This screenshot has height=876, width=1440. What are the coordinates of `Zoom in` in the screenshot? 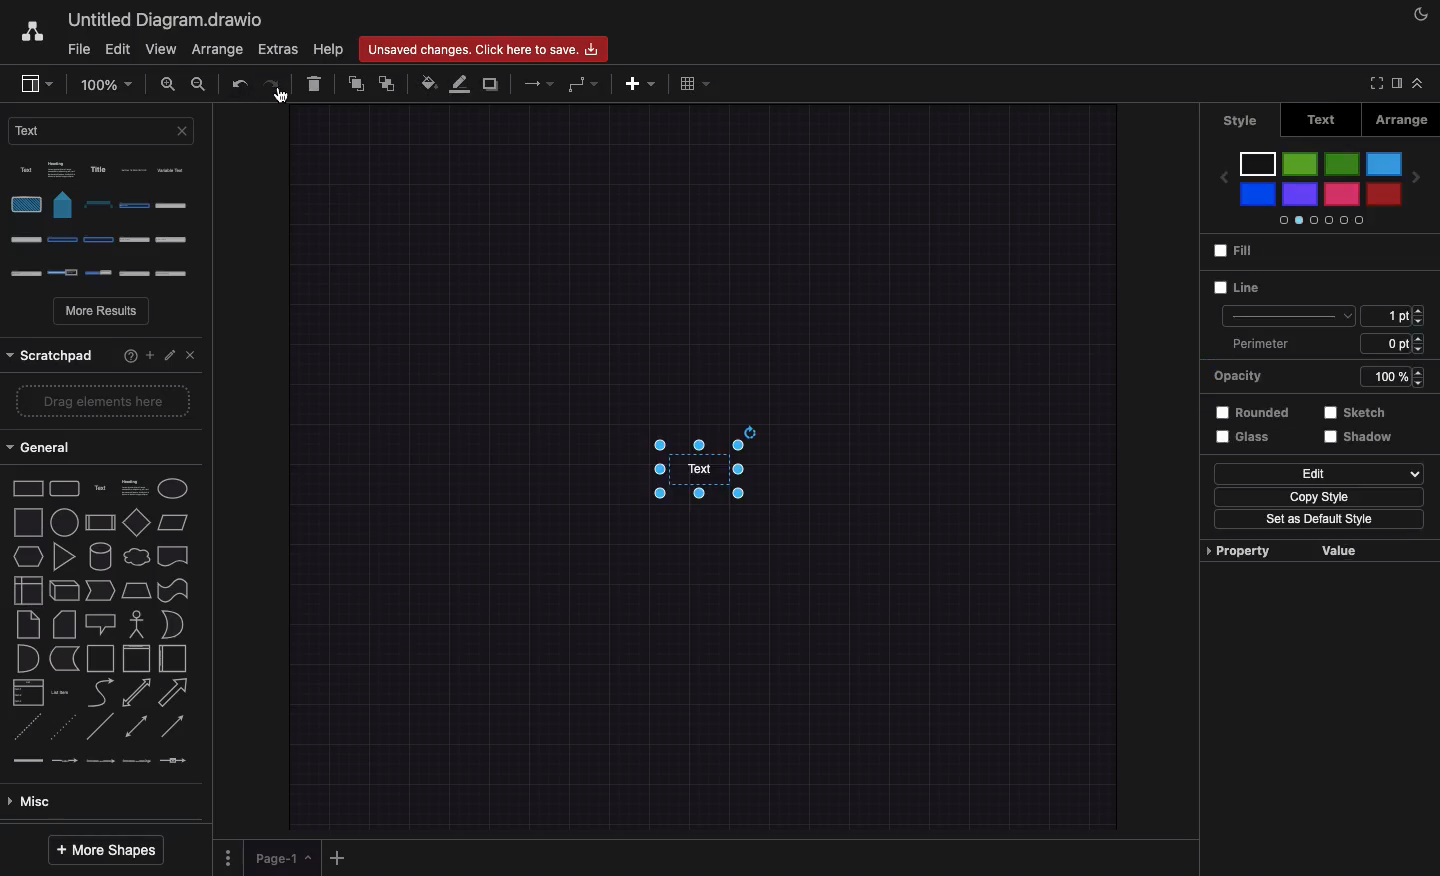 It's located at (169, 87).